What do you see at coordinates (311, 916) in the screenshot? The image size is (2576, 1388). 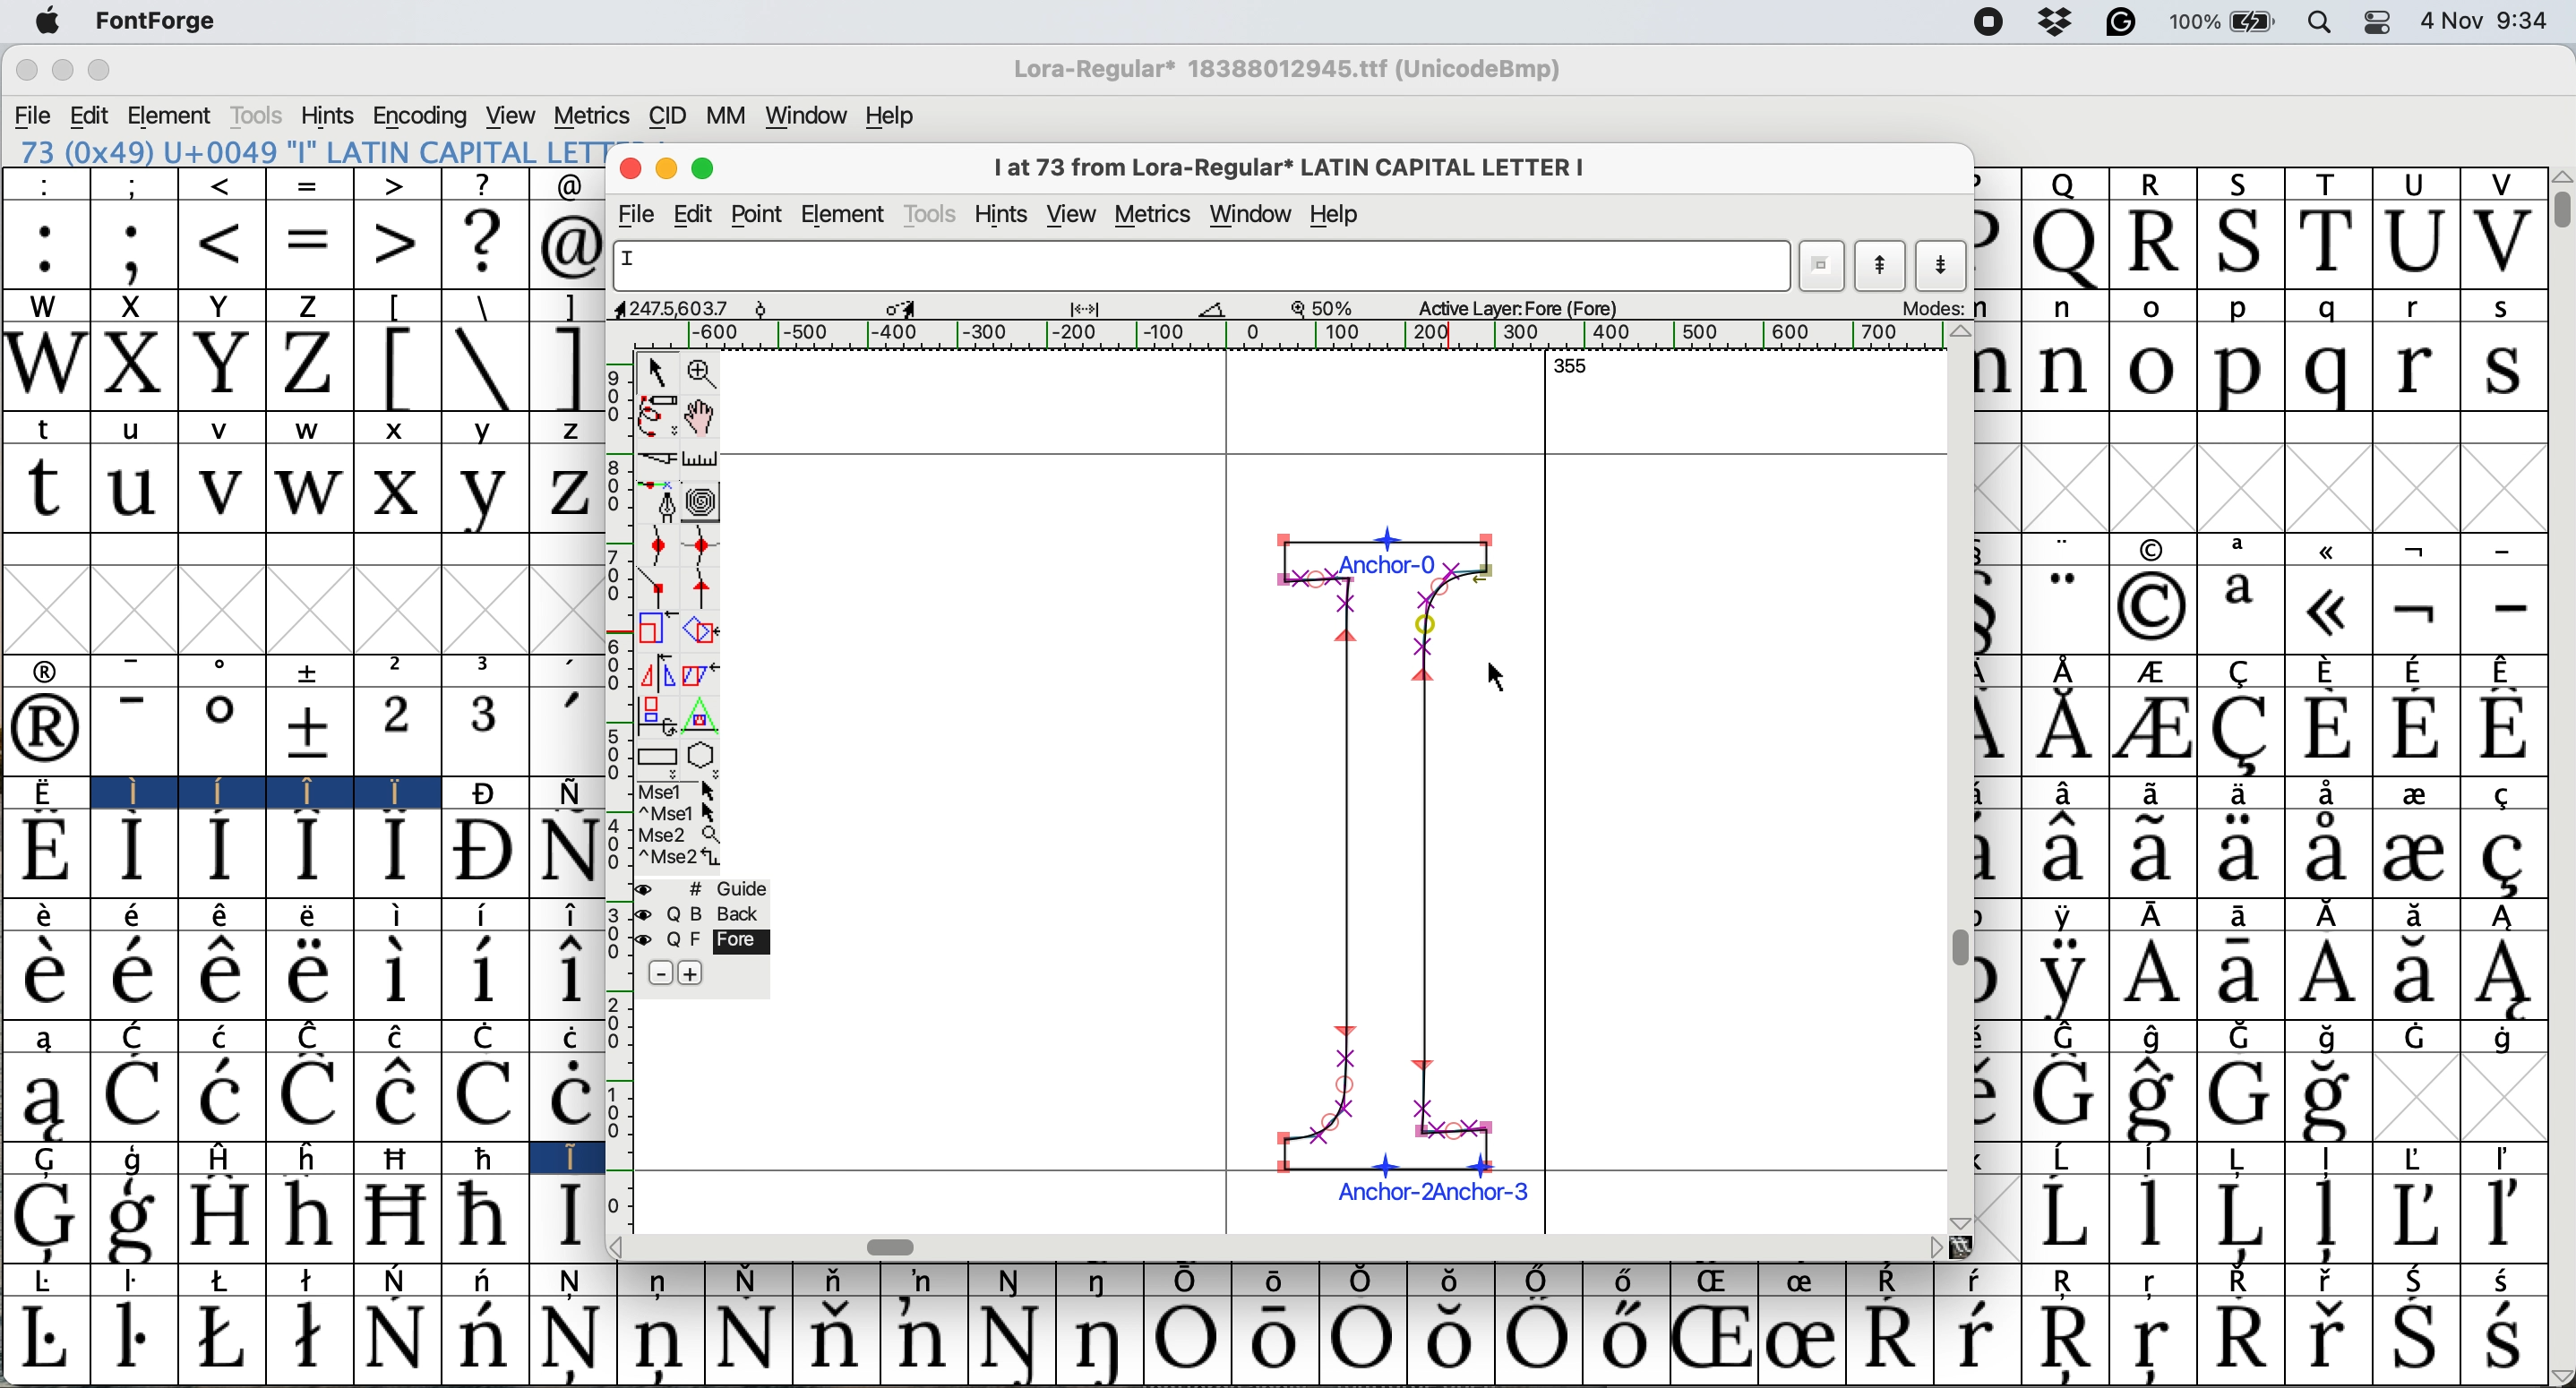 I see `Symbol` at bounding box center [311, 916].